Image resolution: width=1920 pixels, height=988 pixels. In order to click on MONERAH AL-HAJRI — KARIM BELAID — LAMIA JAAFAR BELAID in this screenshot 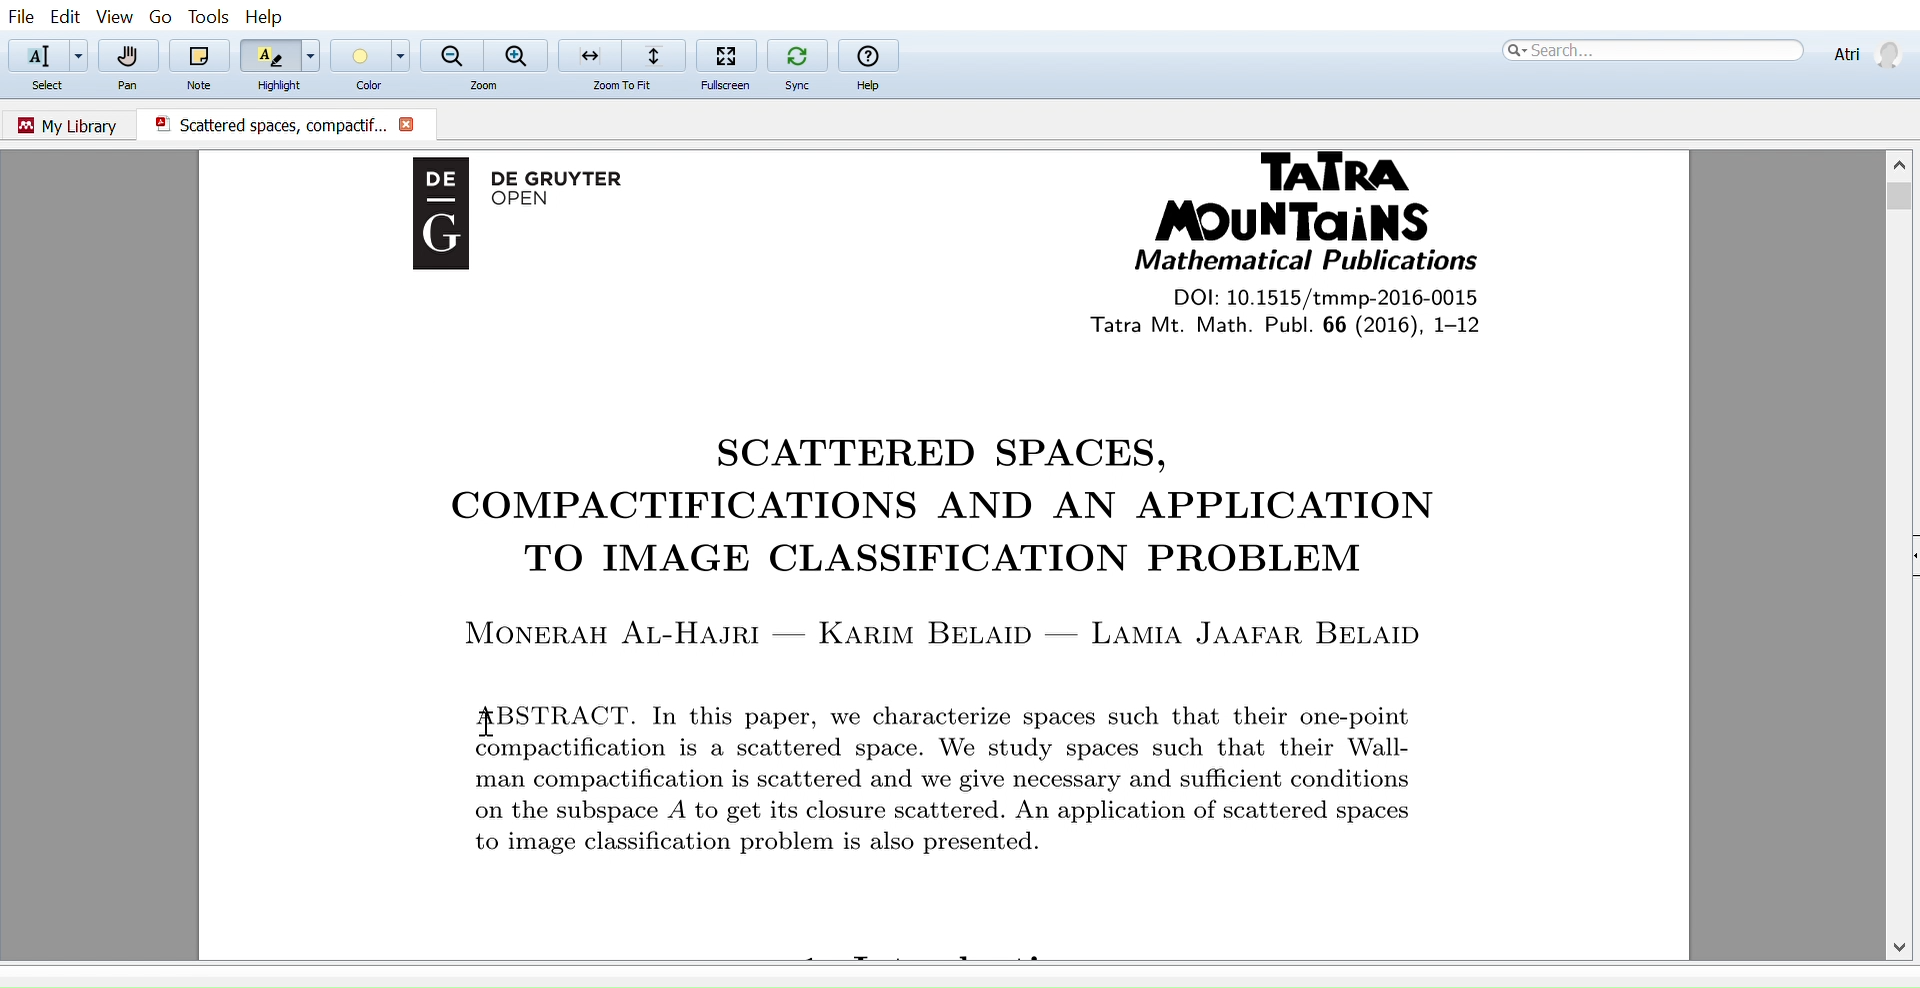, I will do `click(950, 631)`.